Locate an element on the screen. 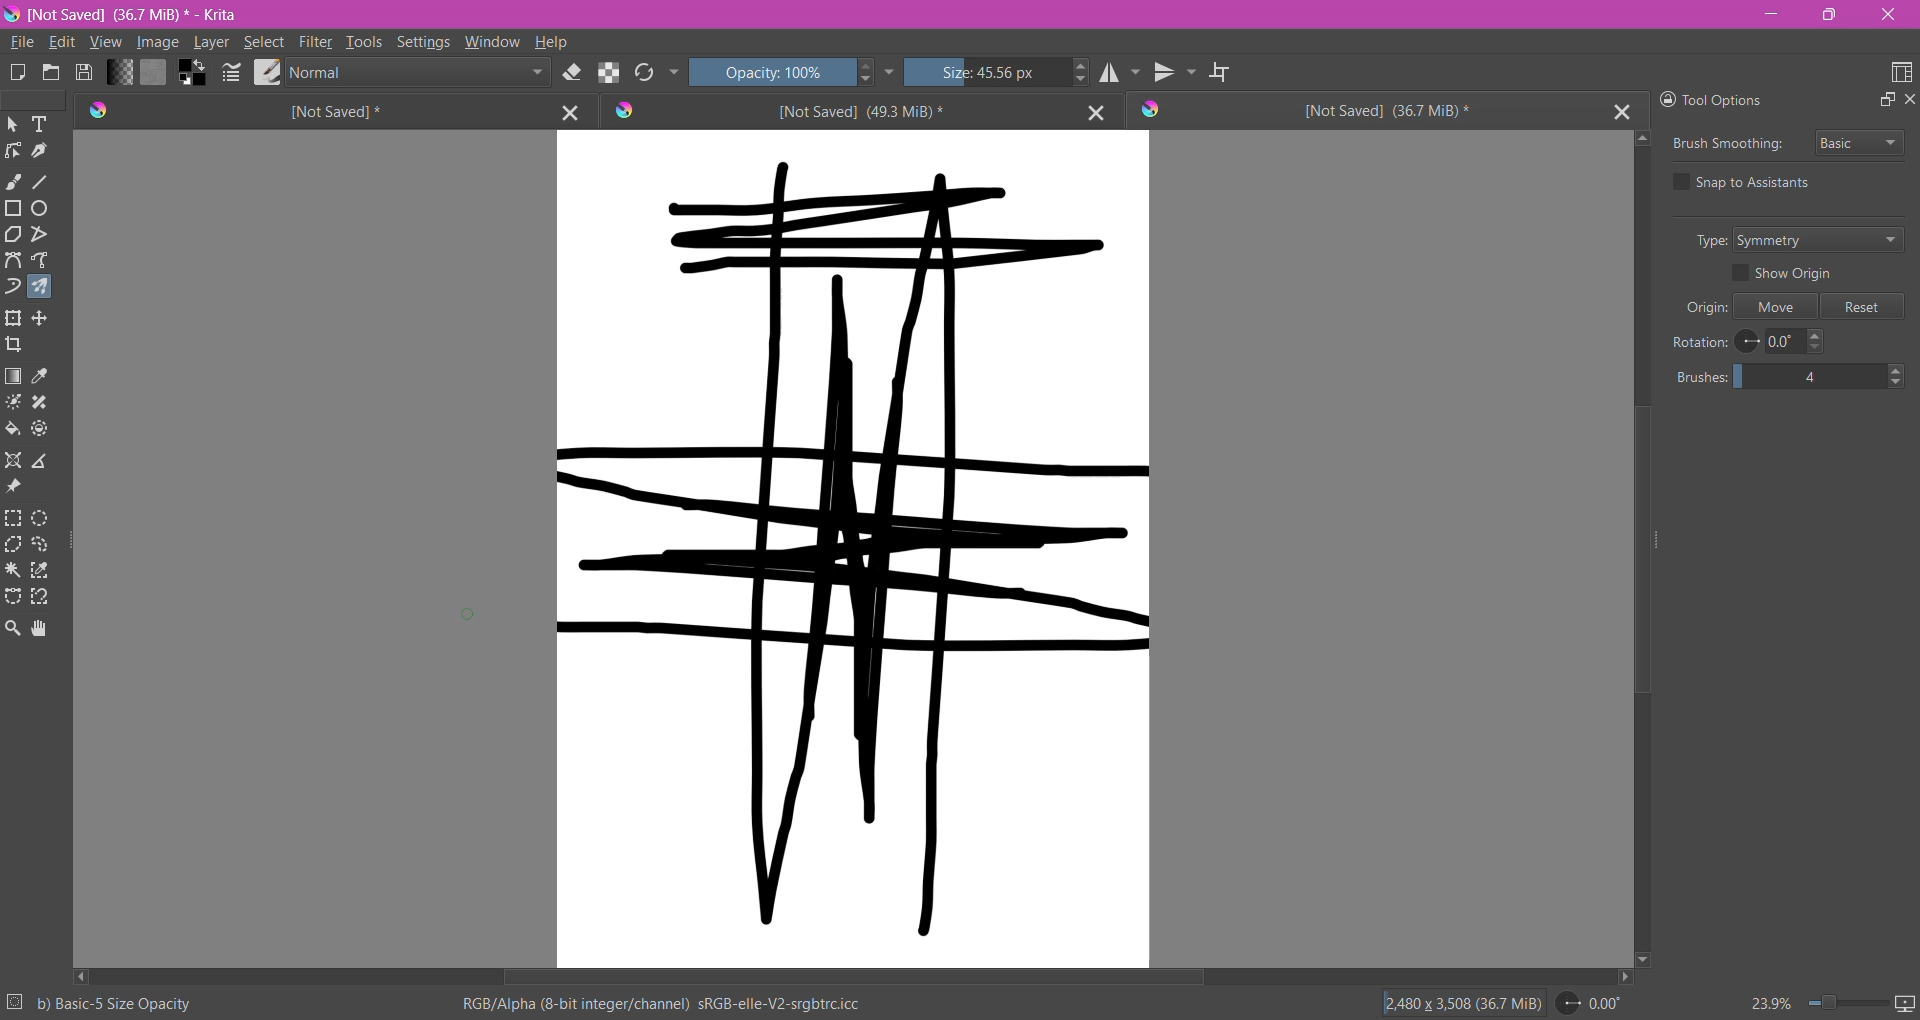 The image size is (1920, 1020). Set the Brush Size is located at coordinates (985, 73).